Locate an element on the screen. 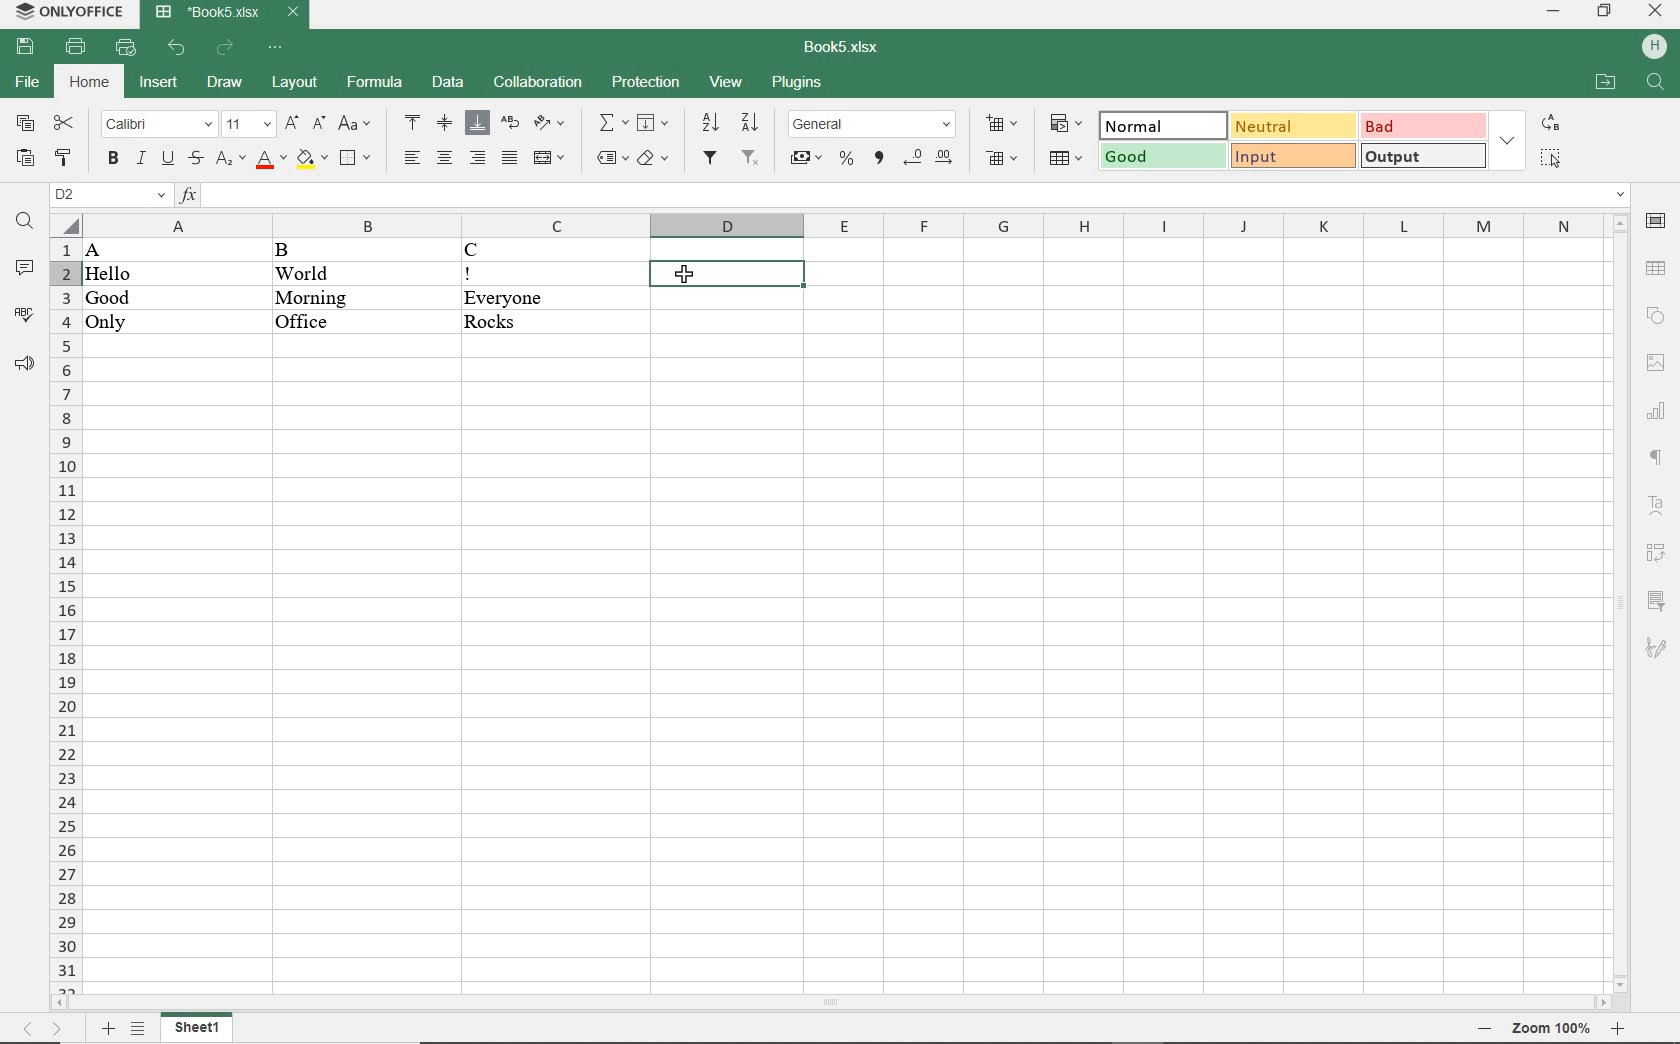 The width and height of the screenshot is (1680, 1044). SELECT ALL is located at coordinates (1551, 159).